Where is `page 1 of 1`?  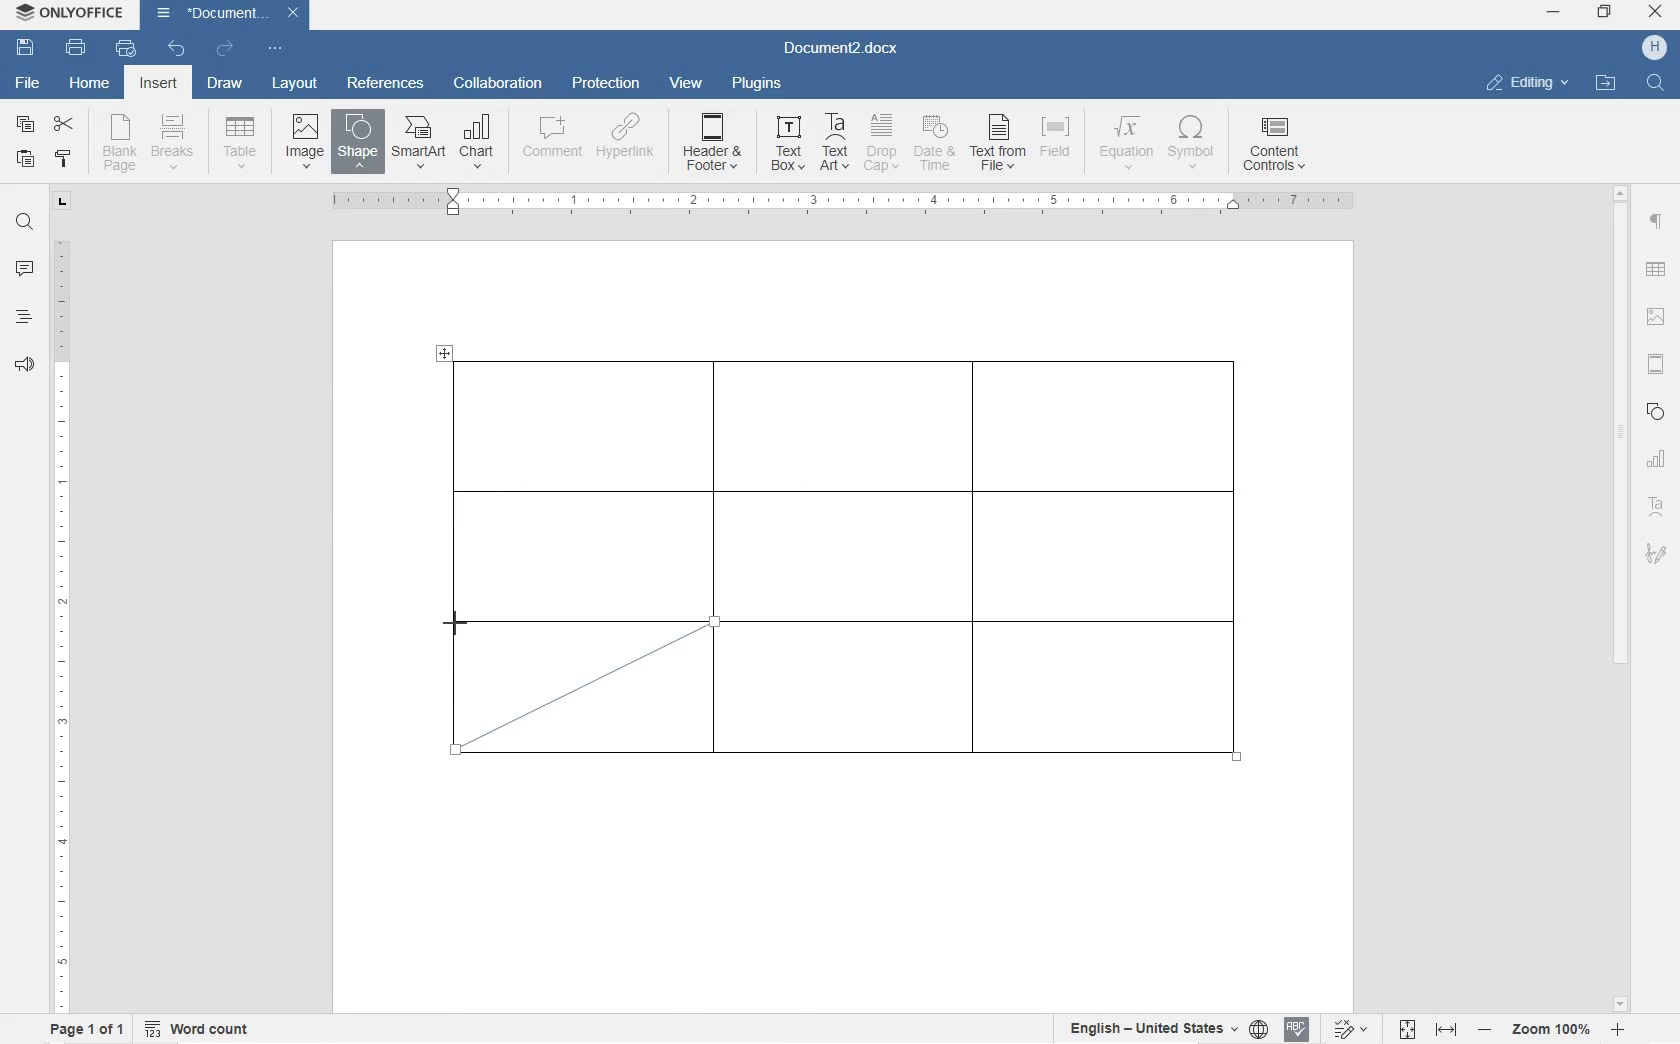
page 1 of 1 is located at coordinates (84, 1029).